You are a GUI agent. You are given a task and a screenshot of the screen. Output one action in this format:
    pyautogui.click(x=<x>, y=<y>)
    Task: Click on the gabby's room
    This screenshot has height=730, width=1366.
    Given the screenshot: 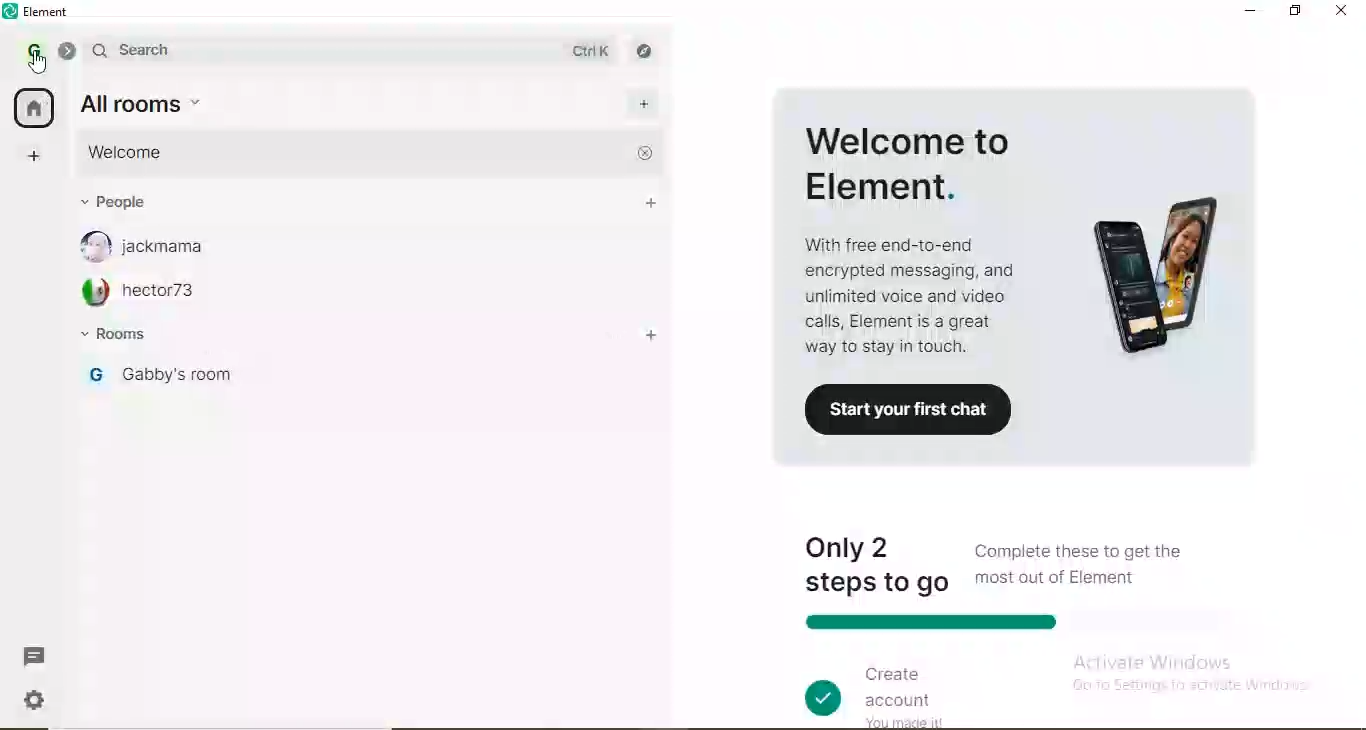 What is the action you would take?
    pyautogui.click(x=381, y=377)
    